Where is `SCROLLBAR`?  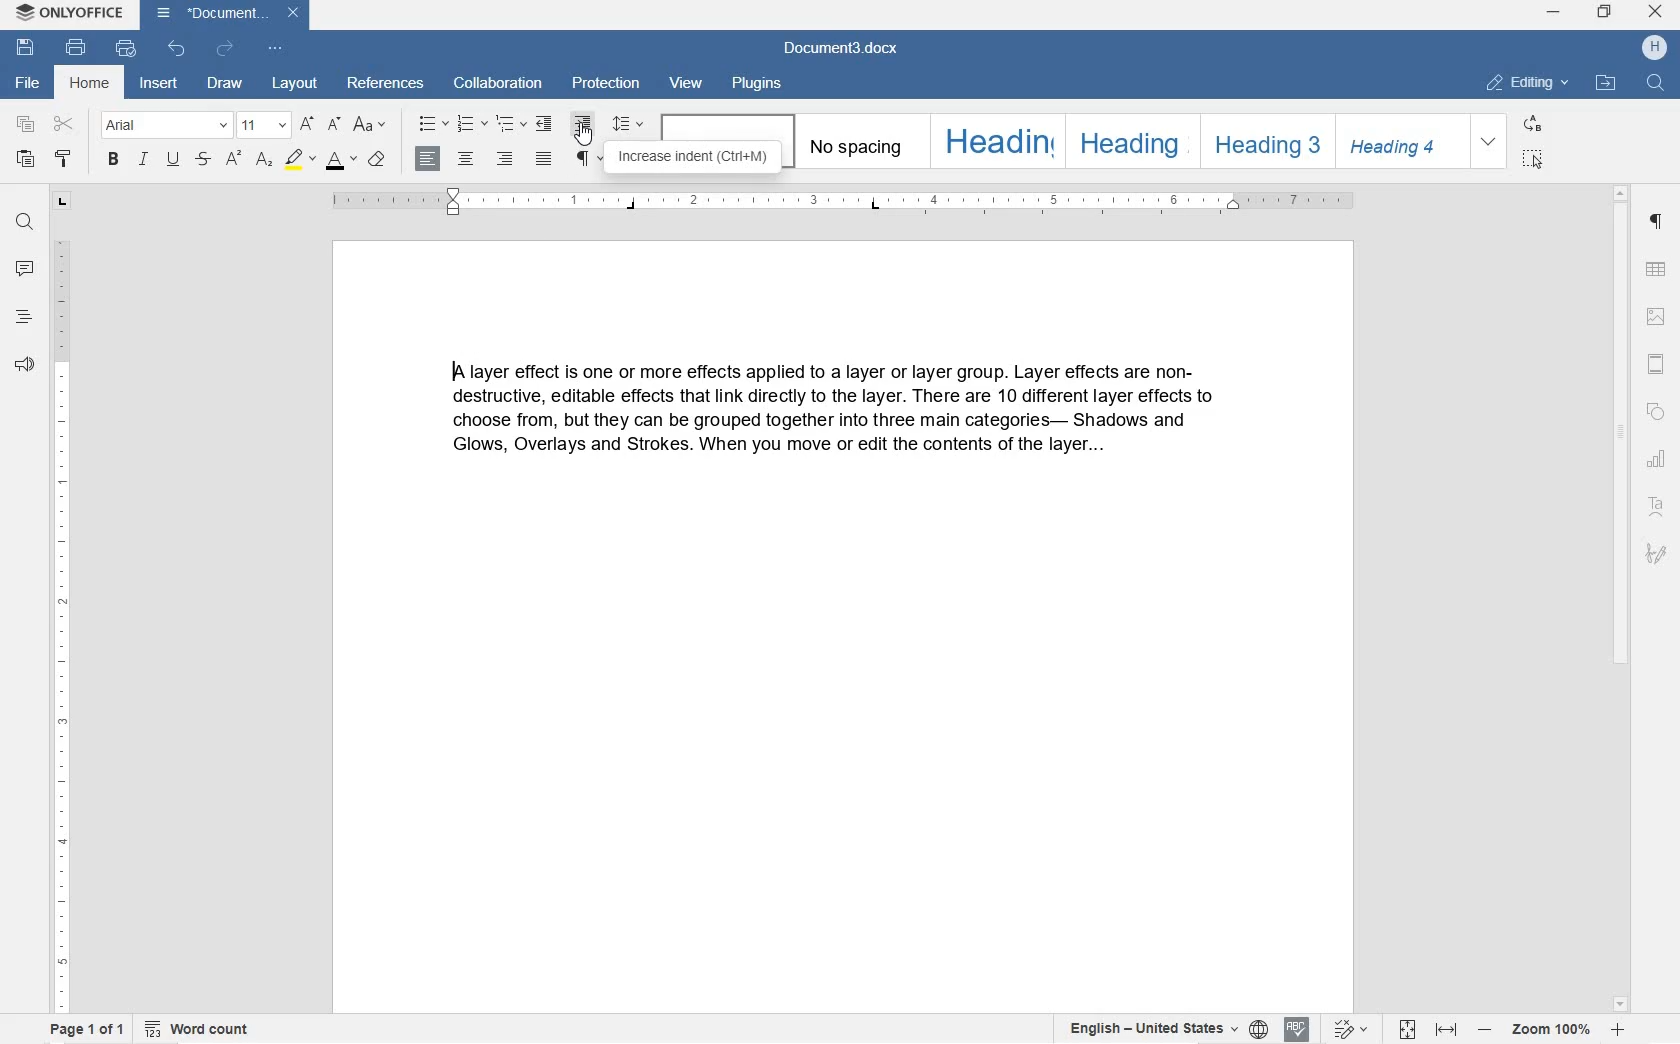 SCROLLBAR is located at coordinates (1617, 598).